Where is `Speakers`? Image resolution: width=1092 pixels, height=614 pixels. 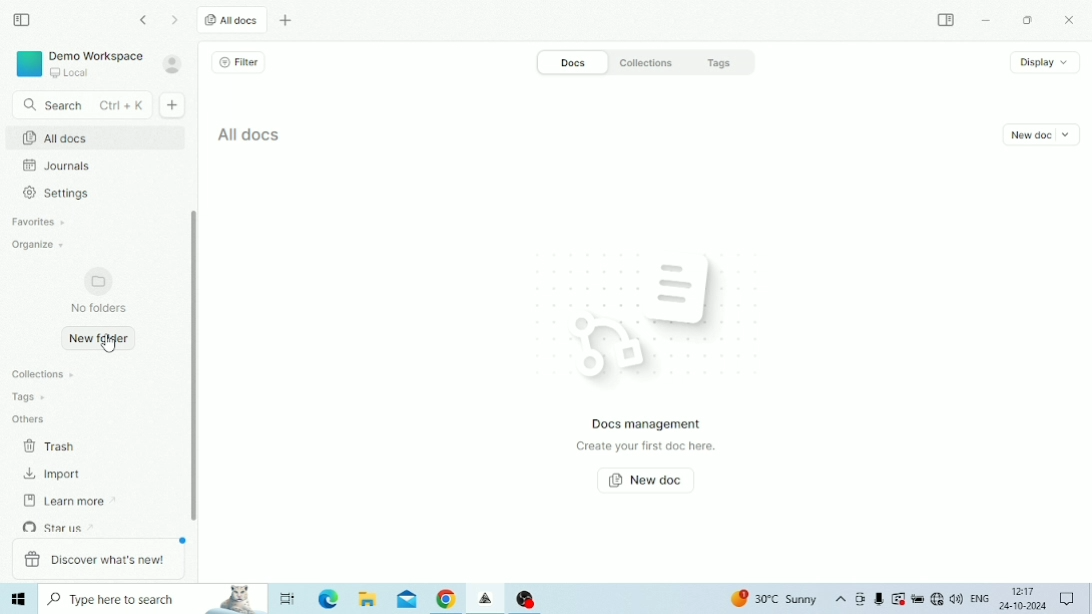
Speakers is located at coordinates (956, 597).